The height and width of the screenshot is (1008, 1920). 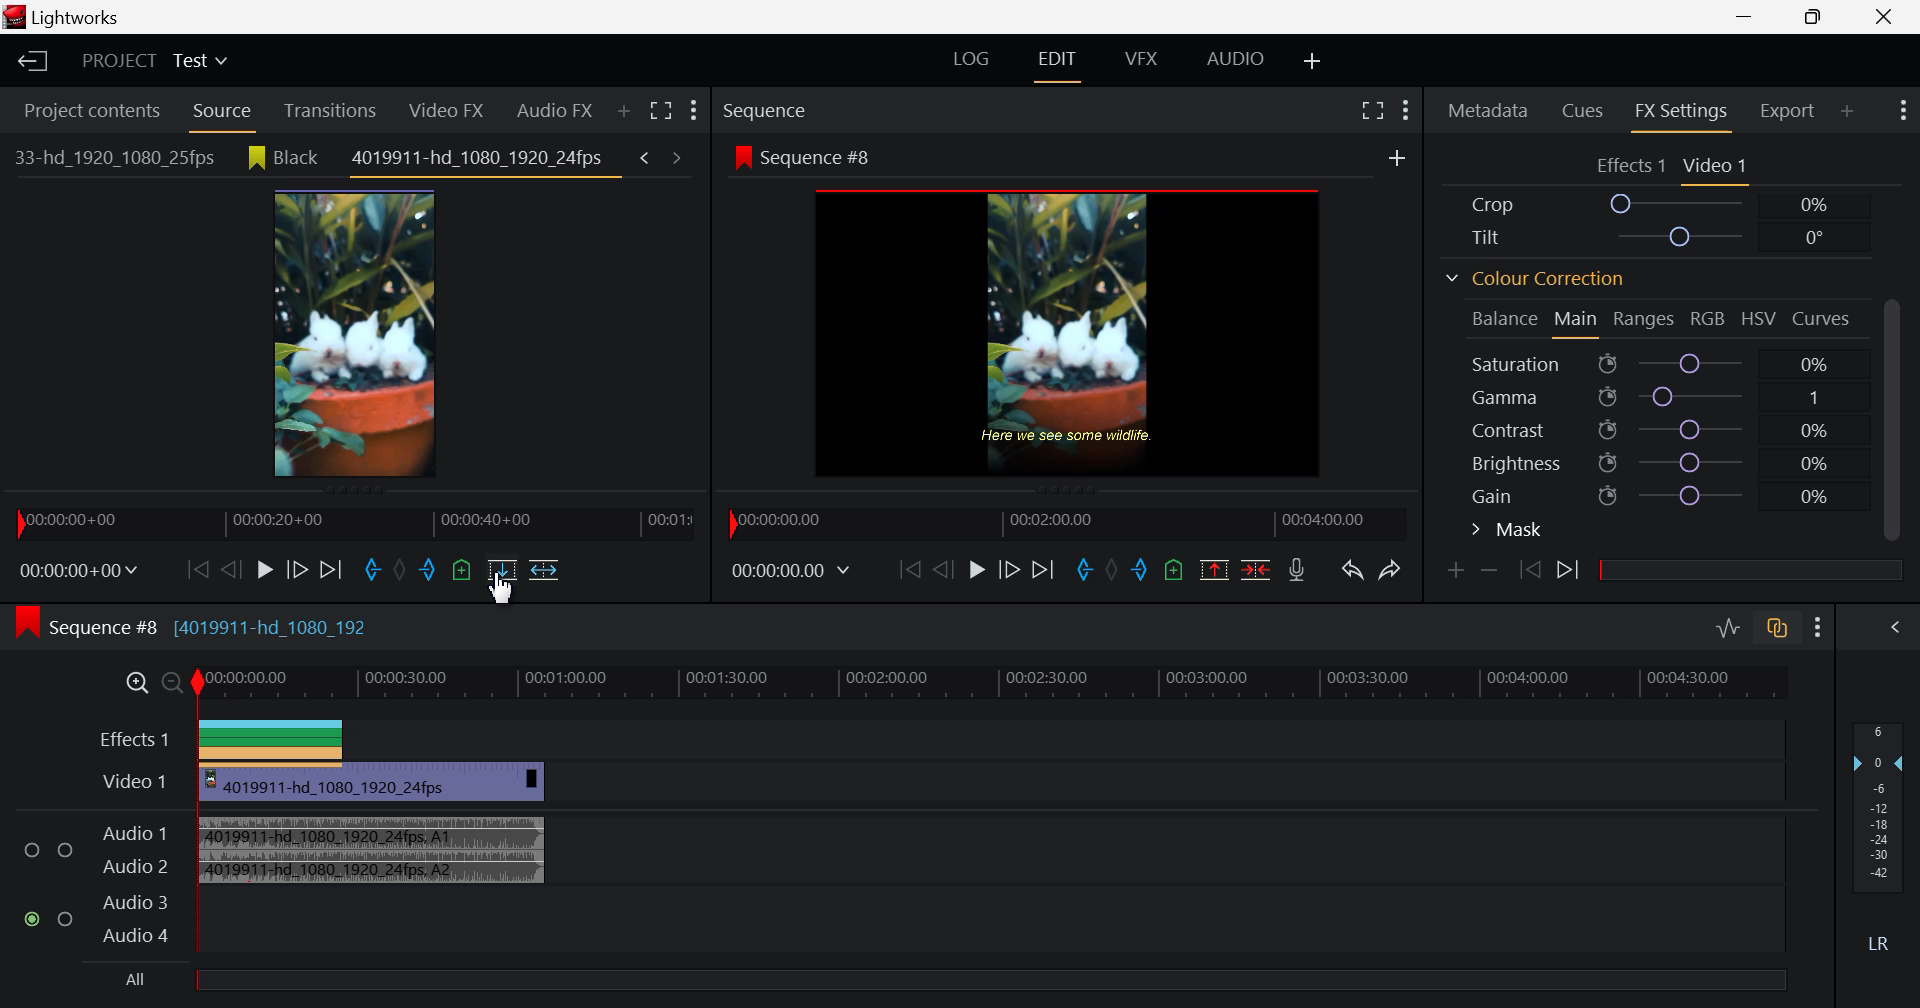 What do you see at coordinates (816, 110) in the screenshot?
I see `Sequence Preview Section` at bounding box center [816, 110].